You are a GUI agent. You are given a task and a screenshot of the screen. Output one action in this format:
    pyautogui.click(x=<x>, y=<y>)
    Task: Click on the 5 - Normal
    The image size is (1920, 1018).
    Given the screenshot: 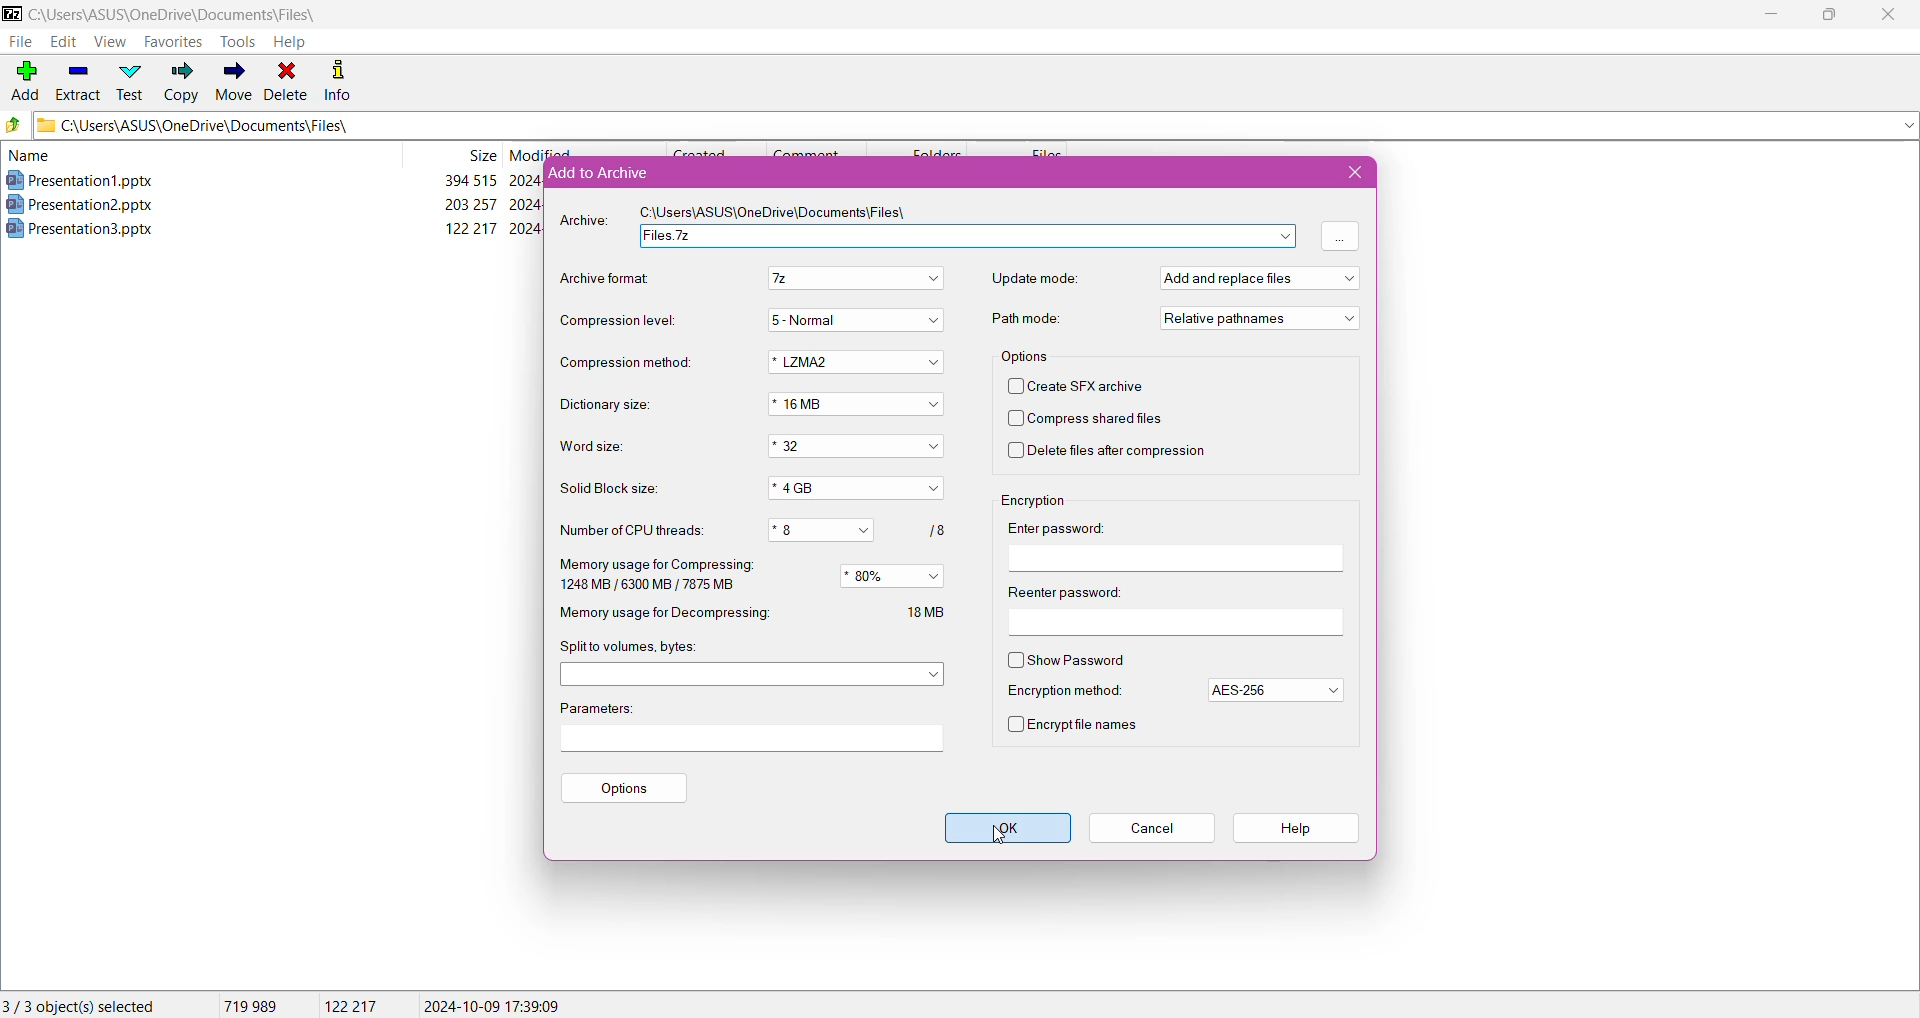 What is the action you would take?
    pyautogui.click(x=855, y=320)
    